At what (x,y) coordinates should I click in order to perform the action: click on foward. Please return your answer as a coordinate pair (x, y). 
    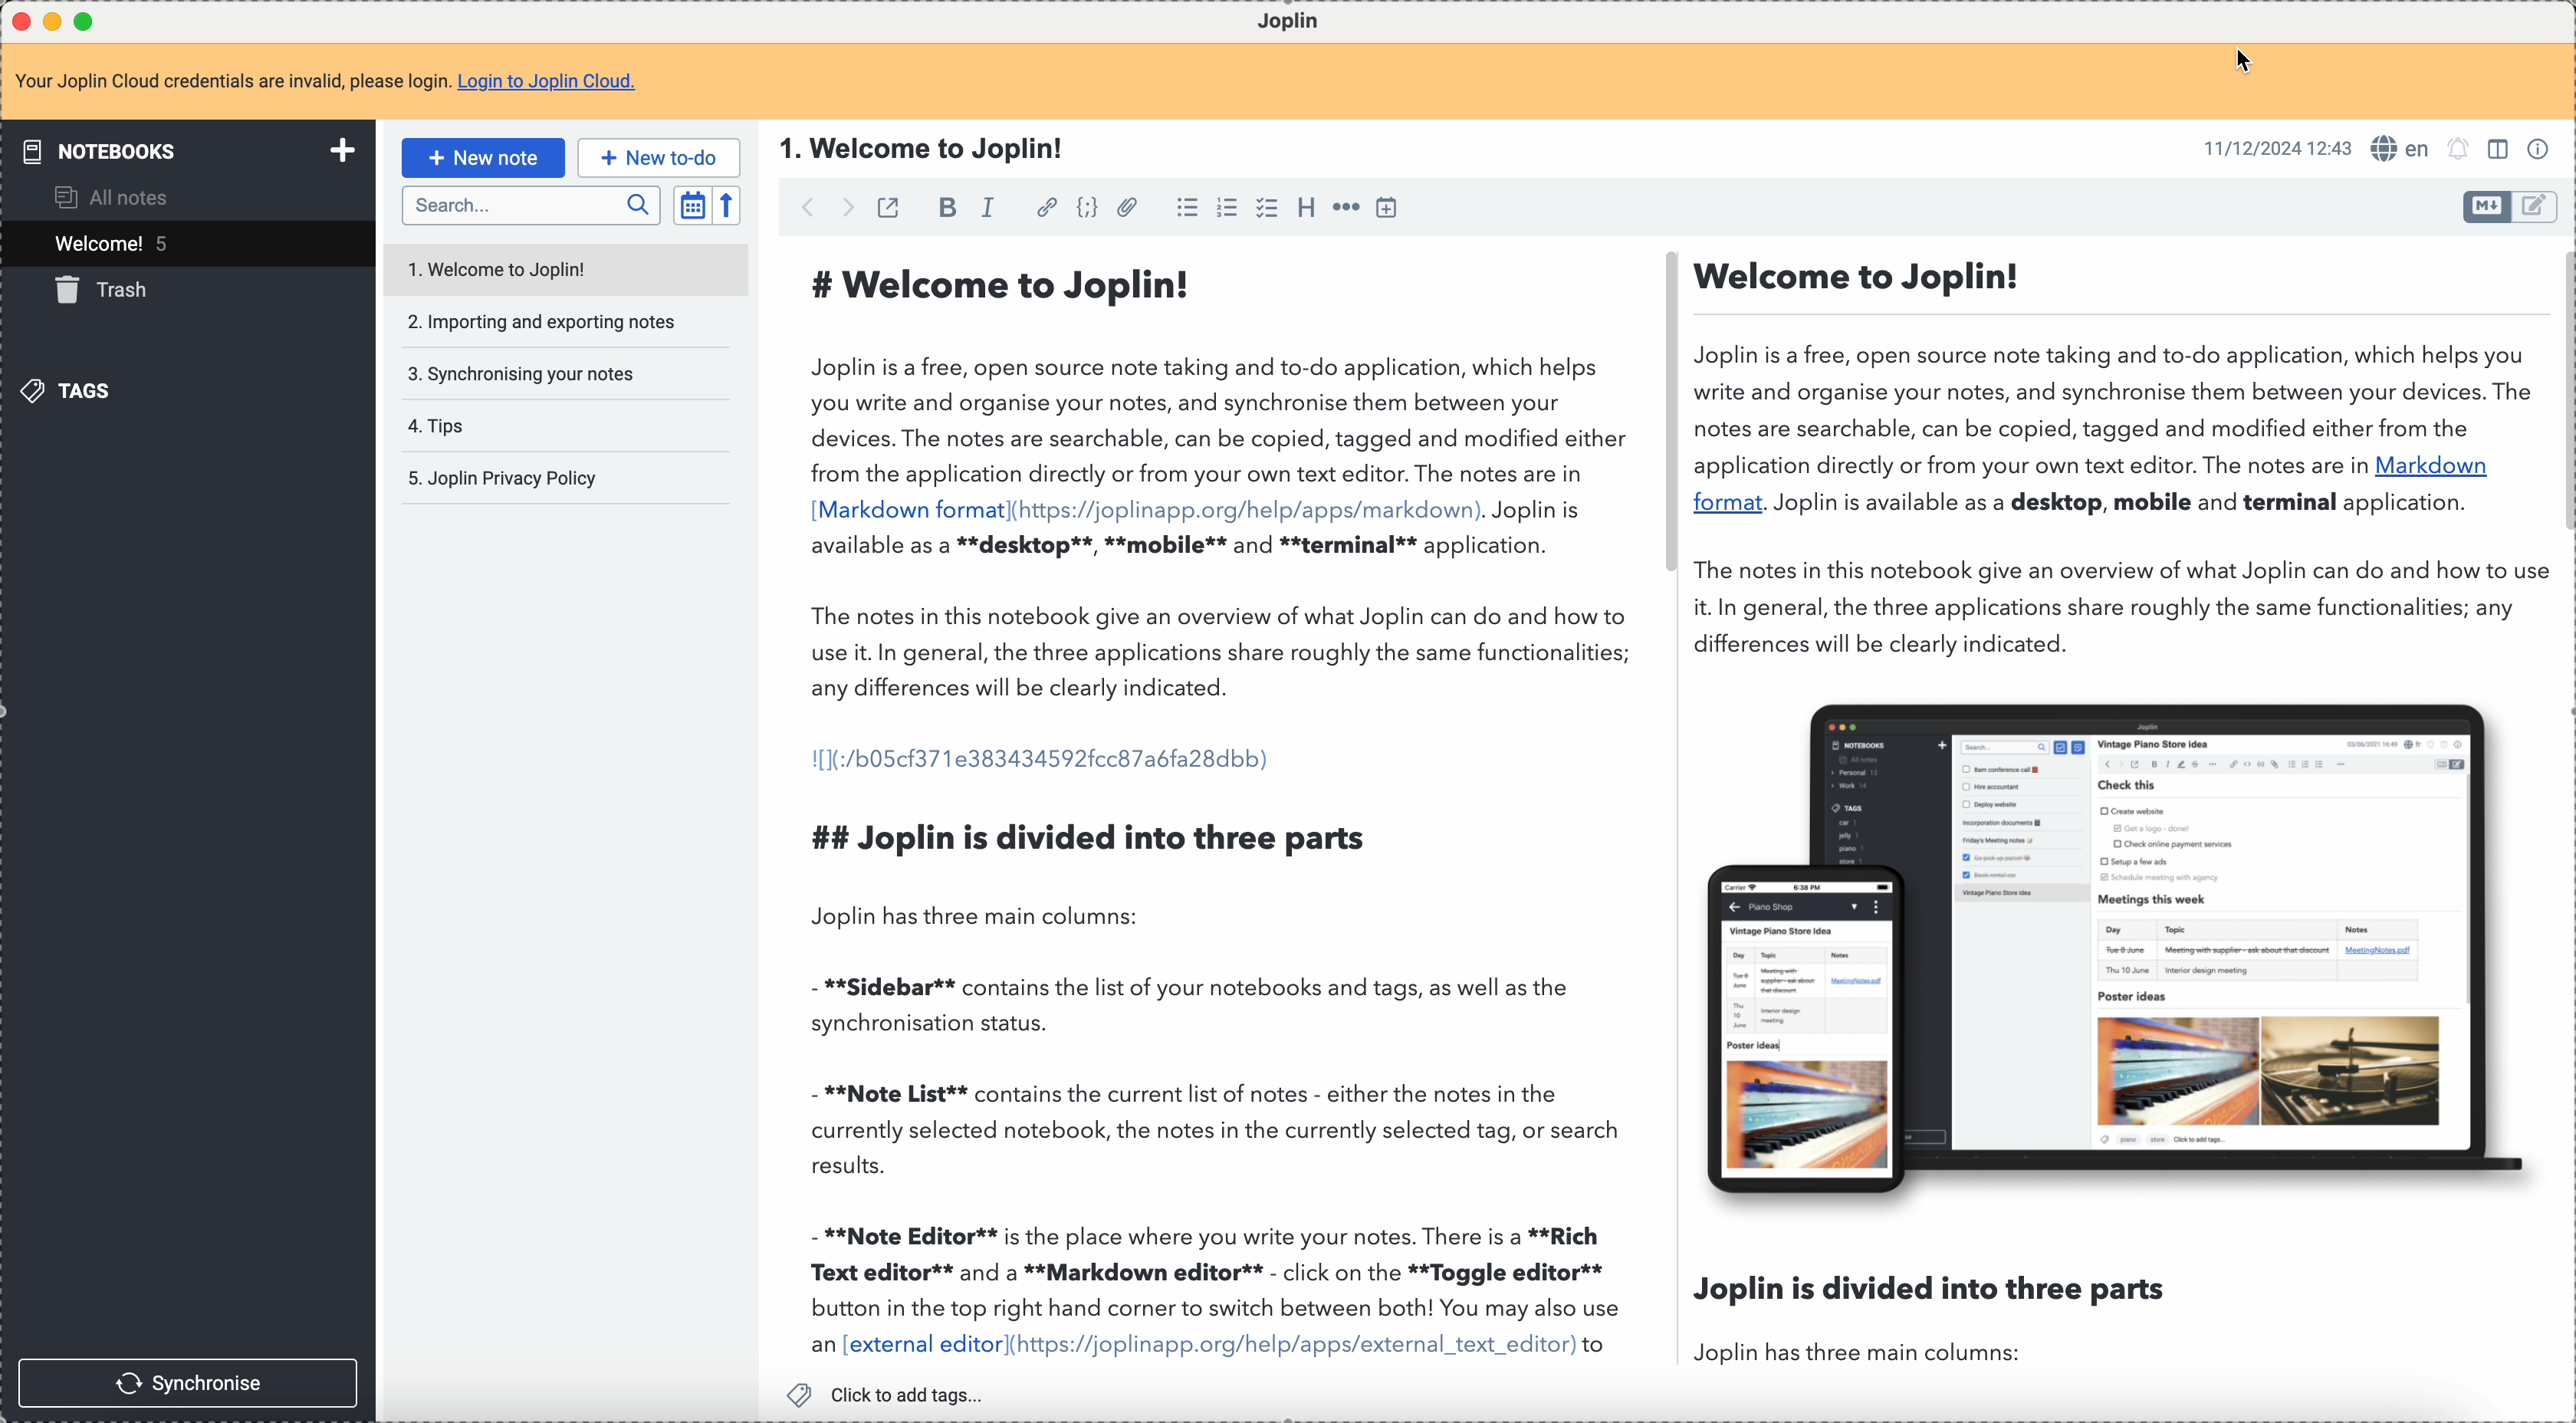
    Looking at the image, I should click on (852, 208).